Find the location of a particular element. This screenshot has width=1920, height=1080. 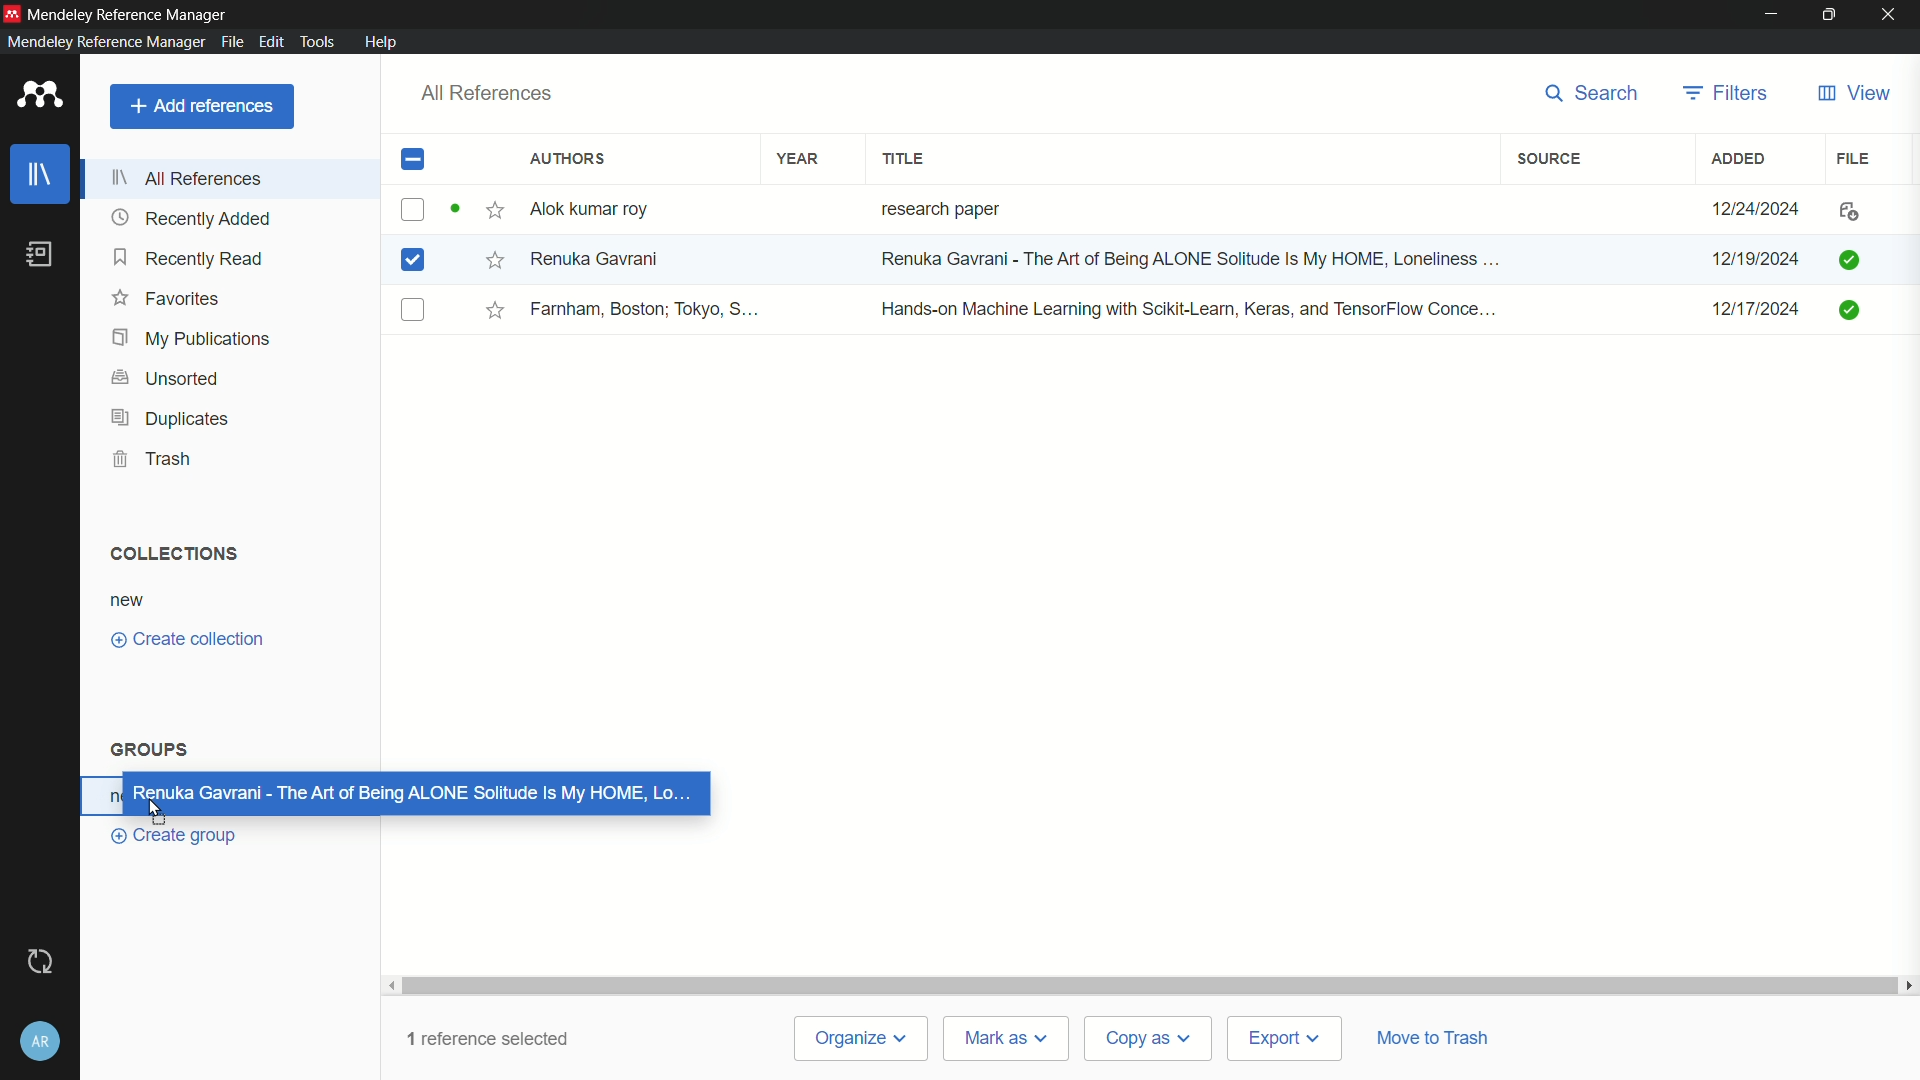

app icon is located at coordinates (35, 96).